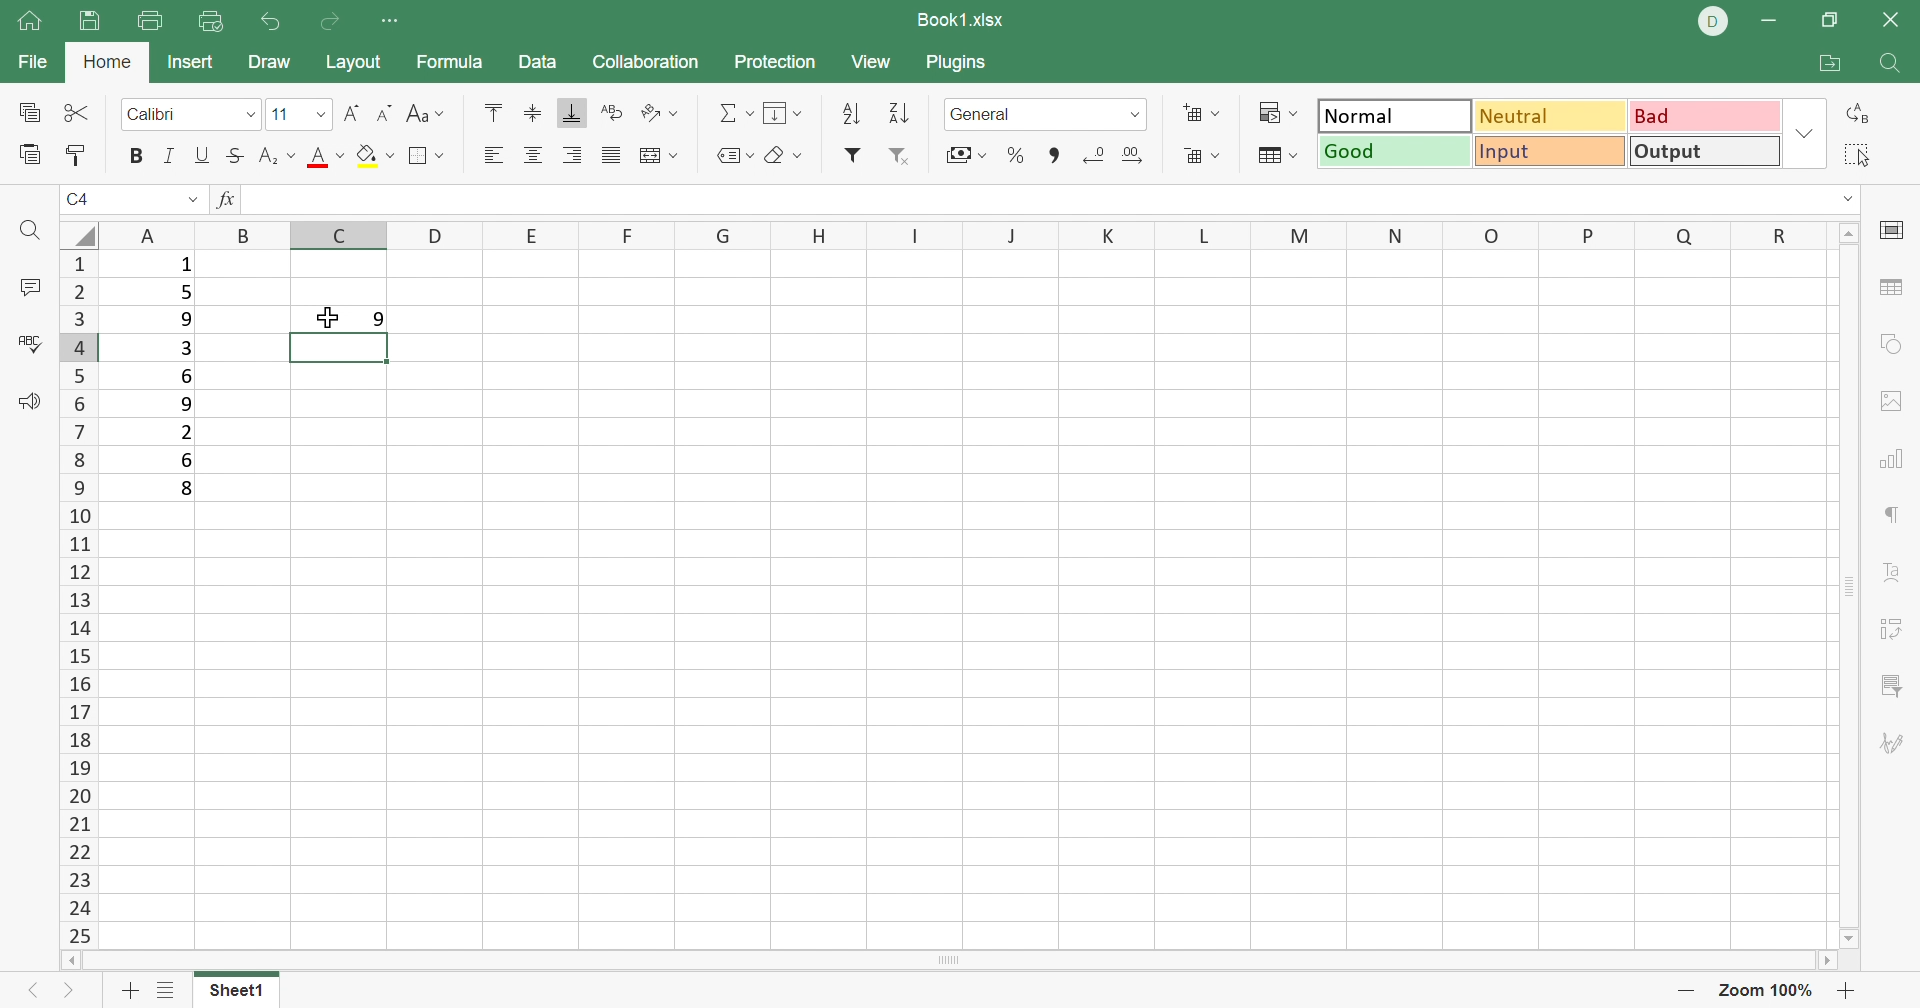  What do you see at coordinates (611, 159) in the screenshot?
I see `Justified` at bounding box center [611, 159].